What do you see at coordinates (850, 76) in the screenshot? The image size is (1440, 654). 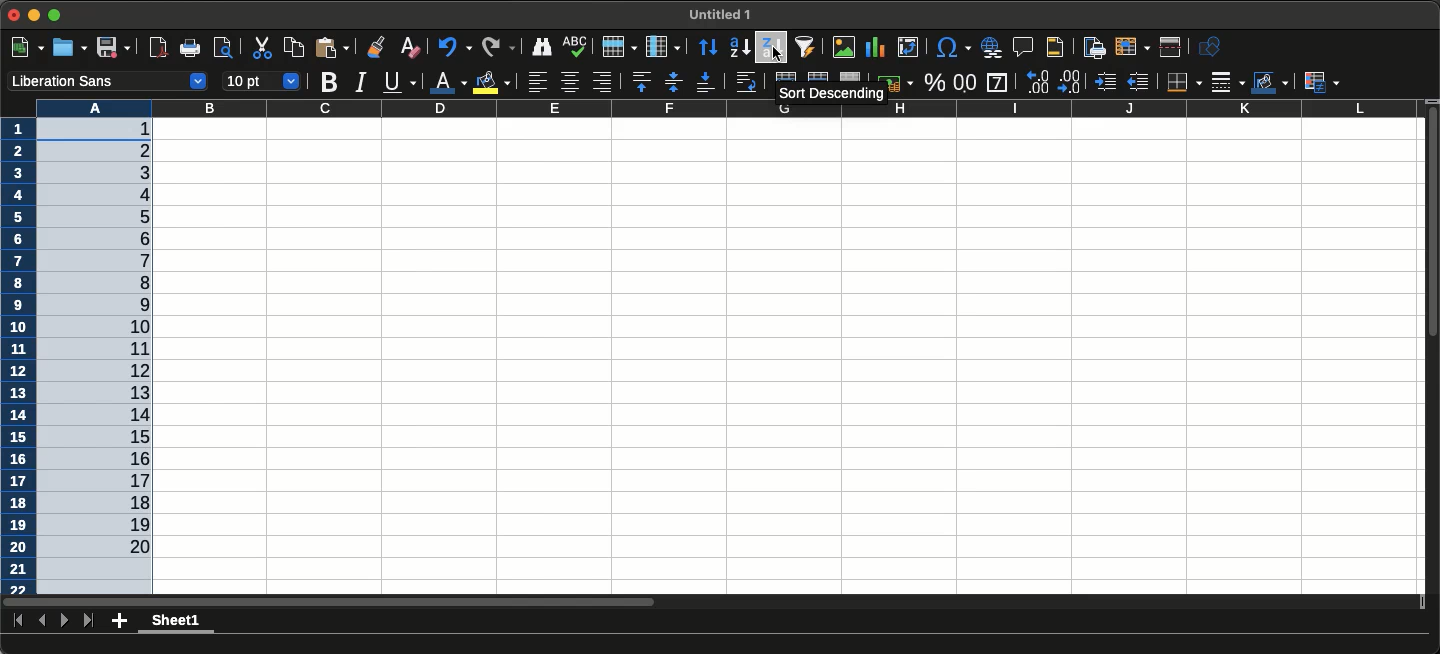 I see `Unmerge cells` at bounding box center [850, 76].